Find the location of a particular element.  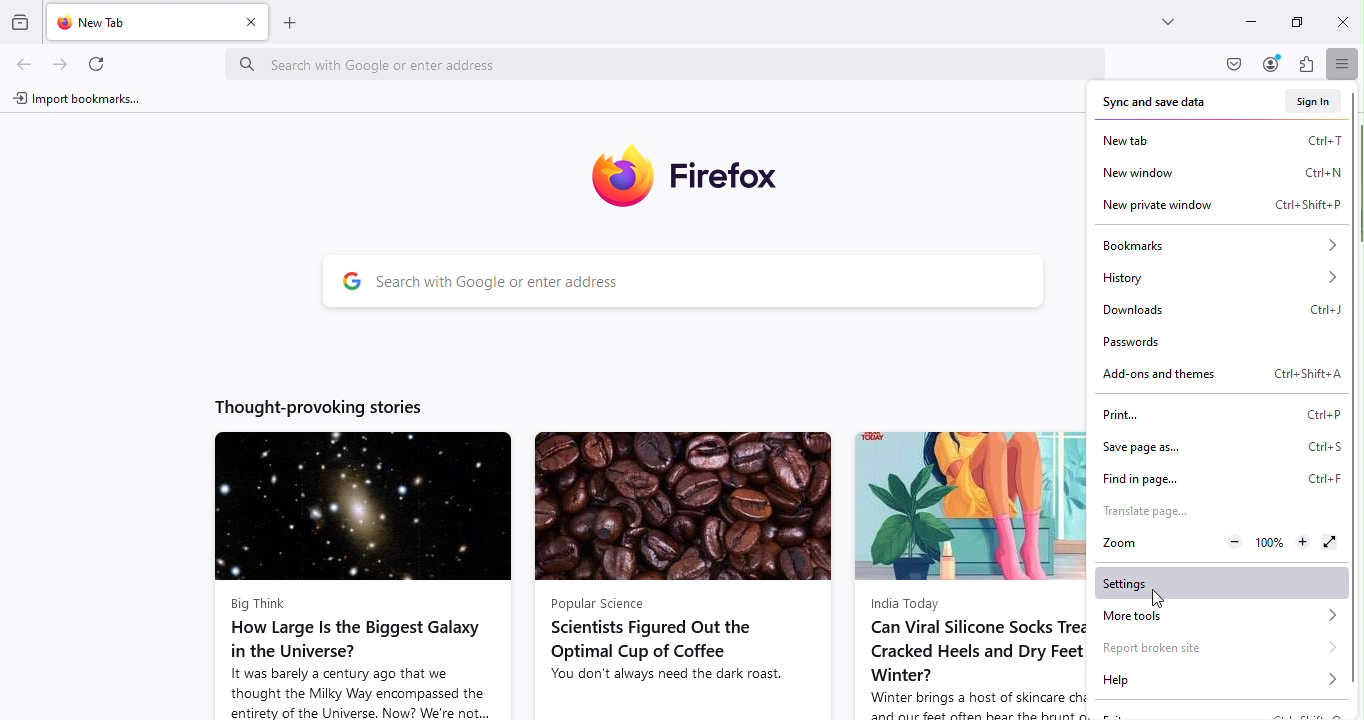

Import bookmarks is located at coordinates (79, 101).